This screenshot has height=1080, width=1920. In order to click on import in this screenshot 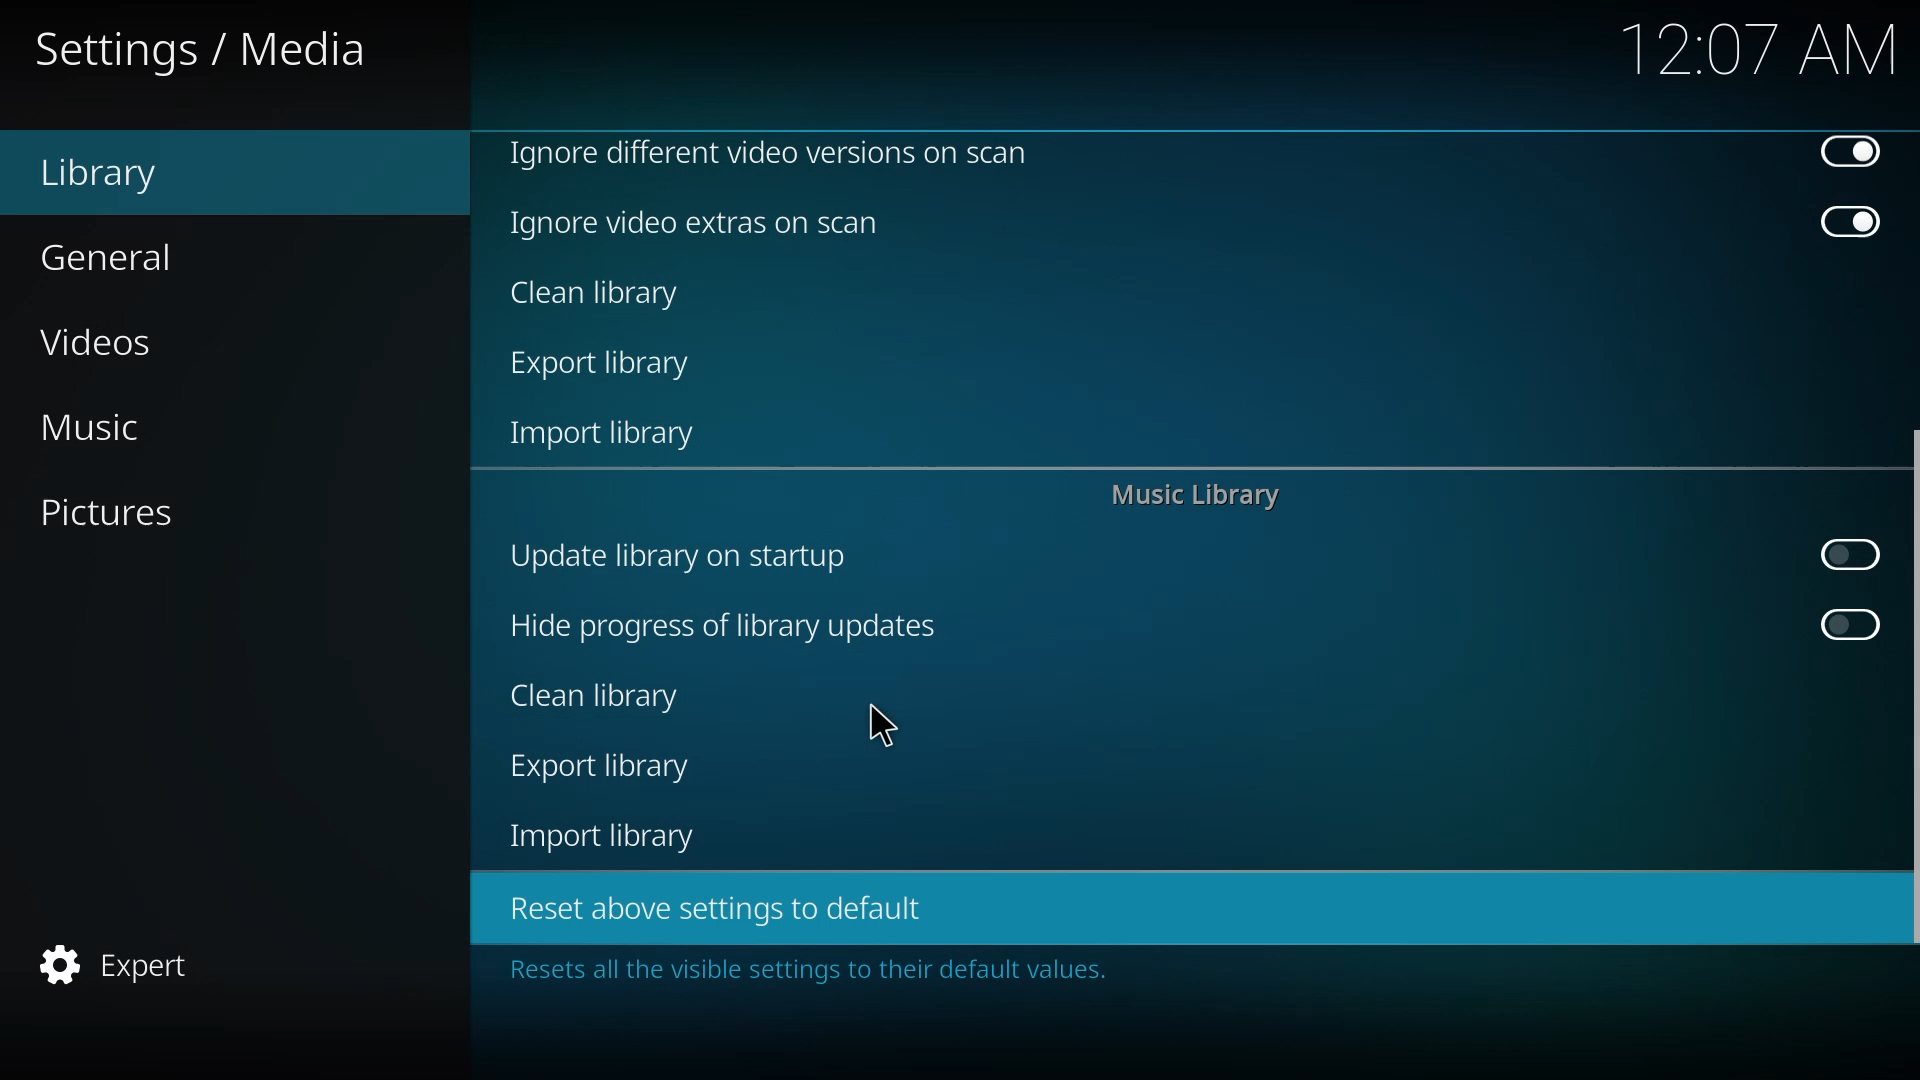, I will do `click(607, 437)`.